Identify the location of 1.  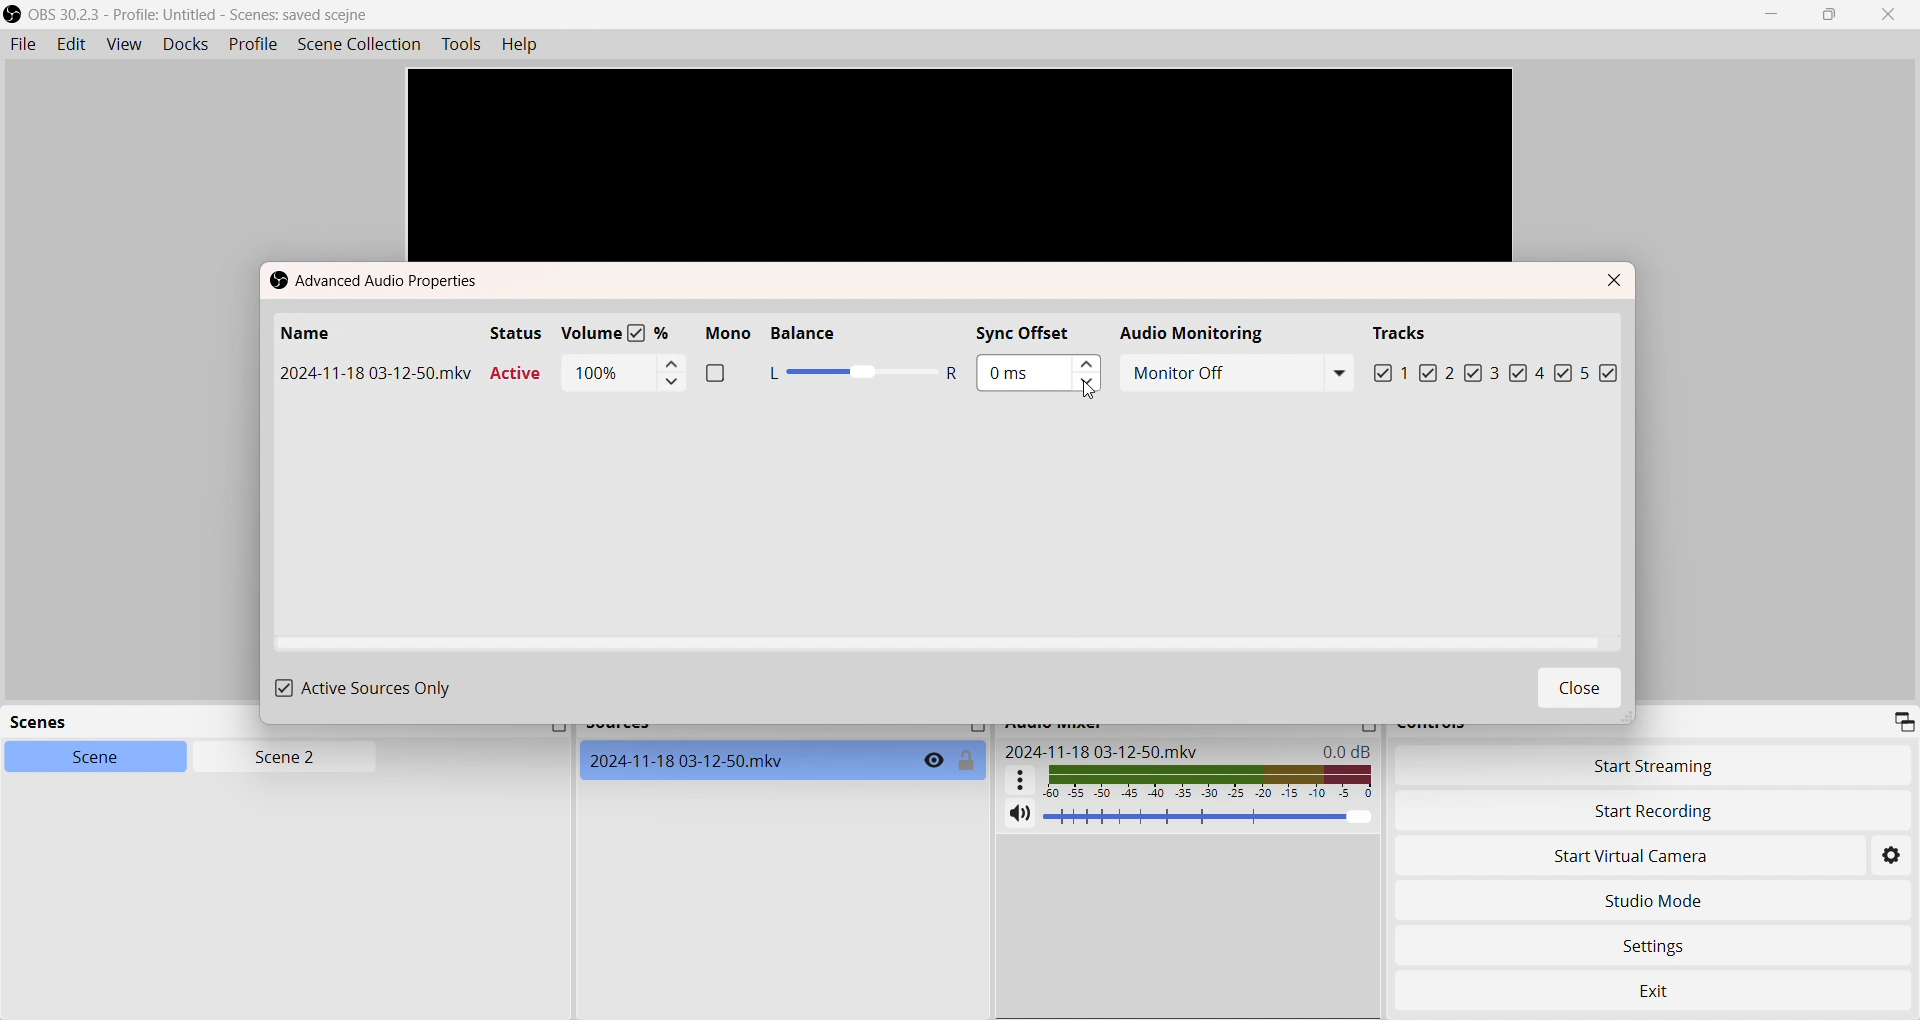
(1403, 374).